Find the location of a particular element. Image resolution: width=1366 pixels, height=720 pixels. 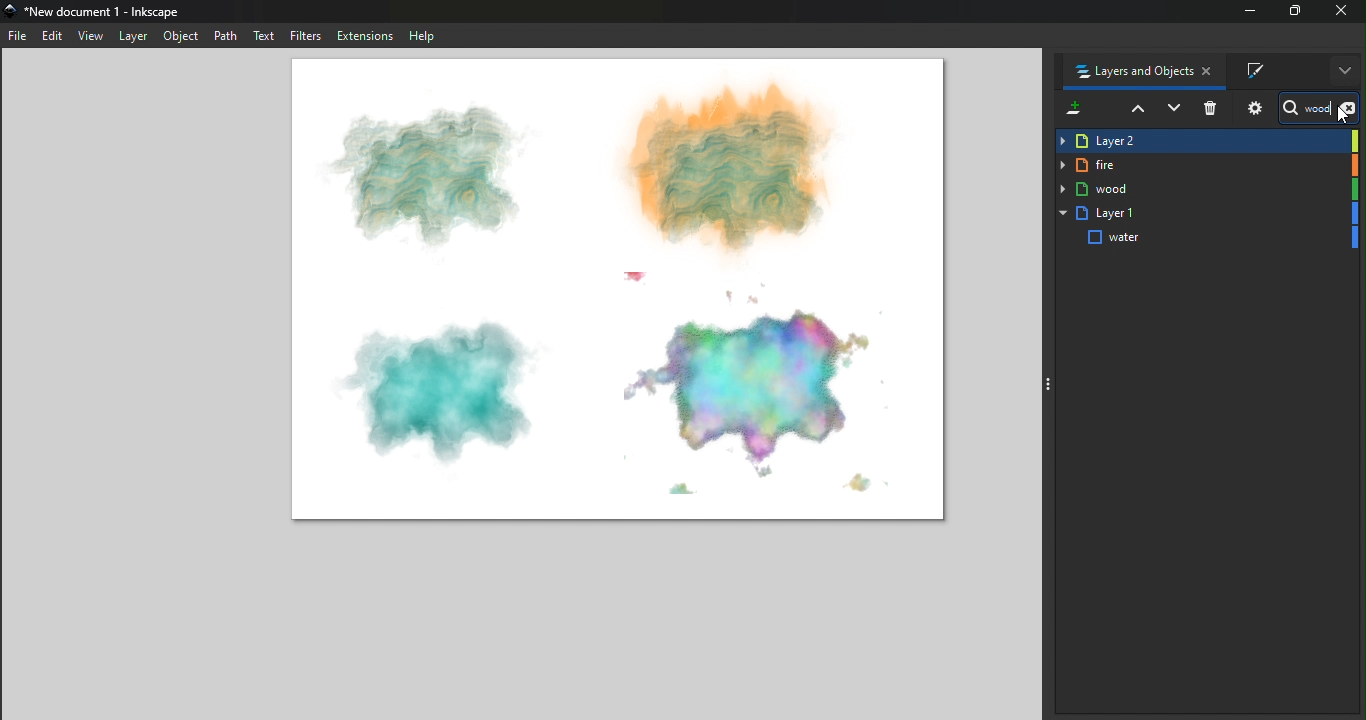

Raise selection on step is located at coordinates (1141, 109).